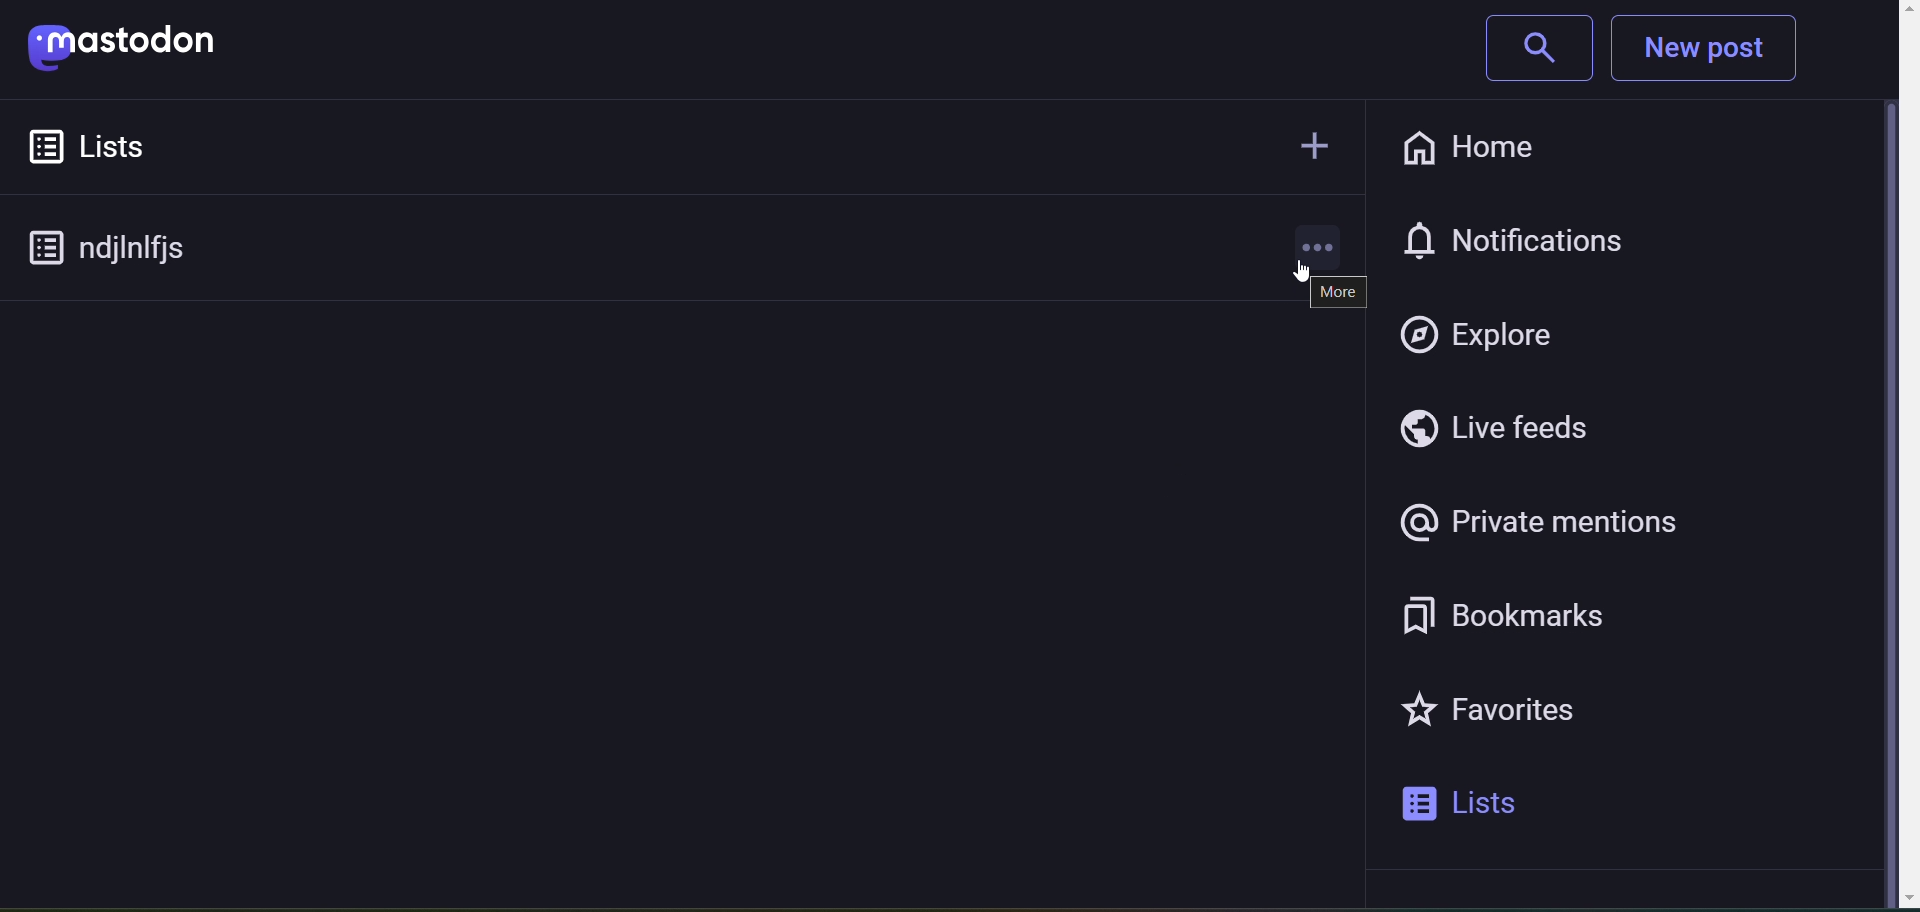 The image size is (1920, 912). I want to click on bookmarks, so click(1531, 616).